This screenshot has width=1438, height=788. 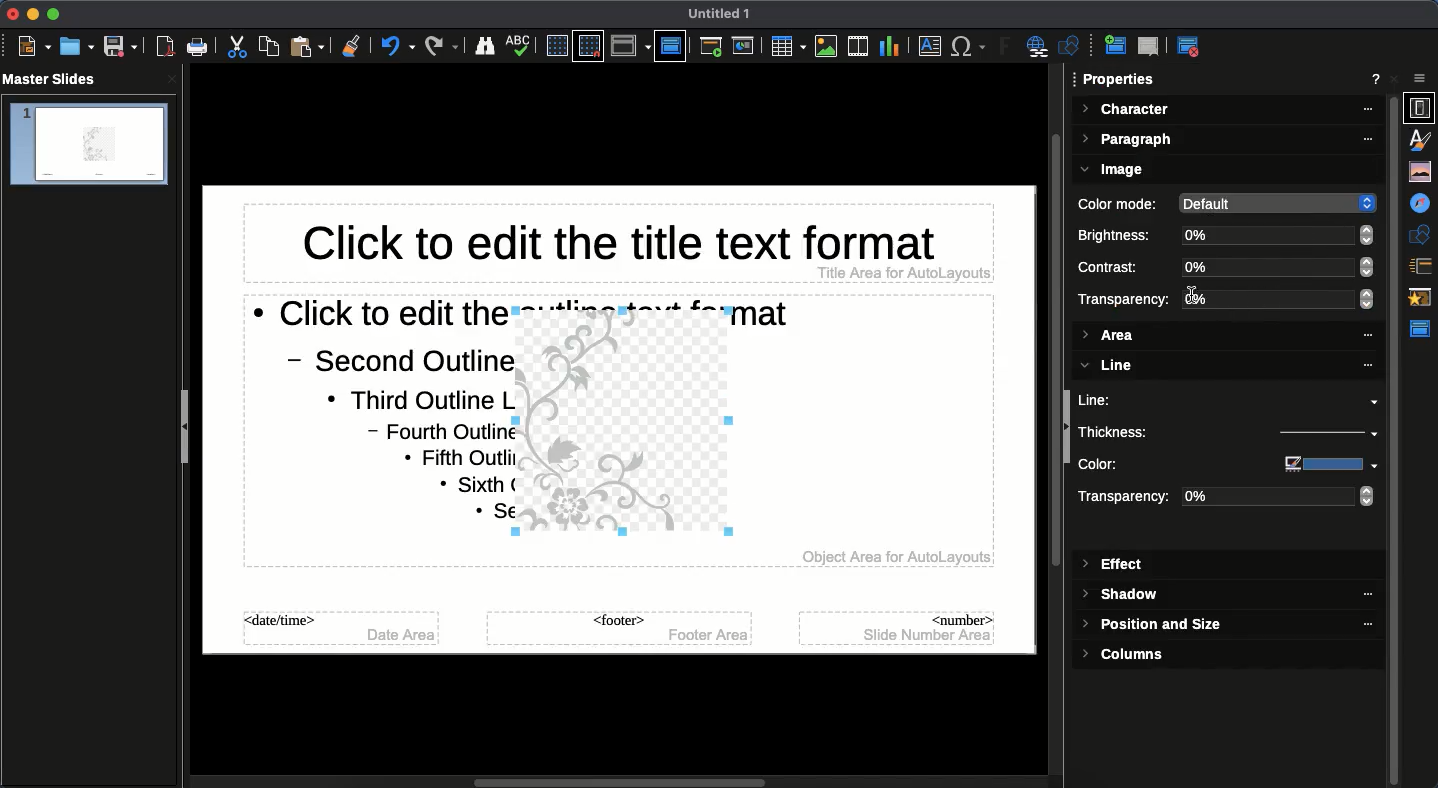 What do you see at coordinates (1040, 48) in the screenshot?
I see `Hyperlink` at bounding box center [1040, 48].